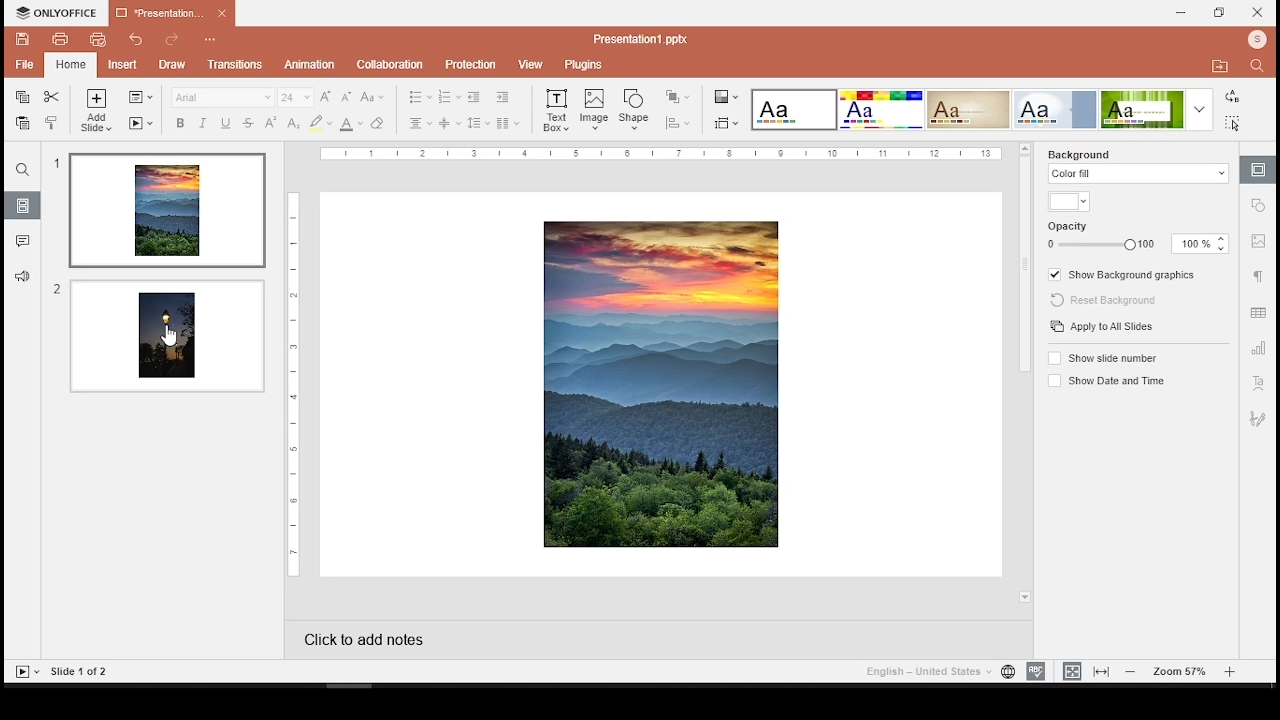 Image resolution: width=1280 pixels, height=720 pixels. What do you see at coordinates (503, 97) in the screenshot?
I see `increase indent` at bounding box center [503, 97].